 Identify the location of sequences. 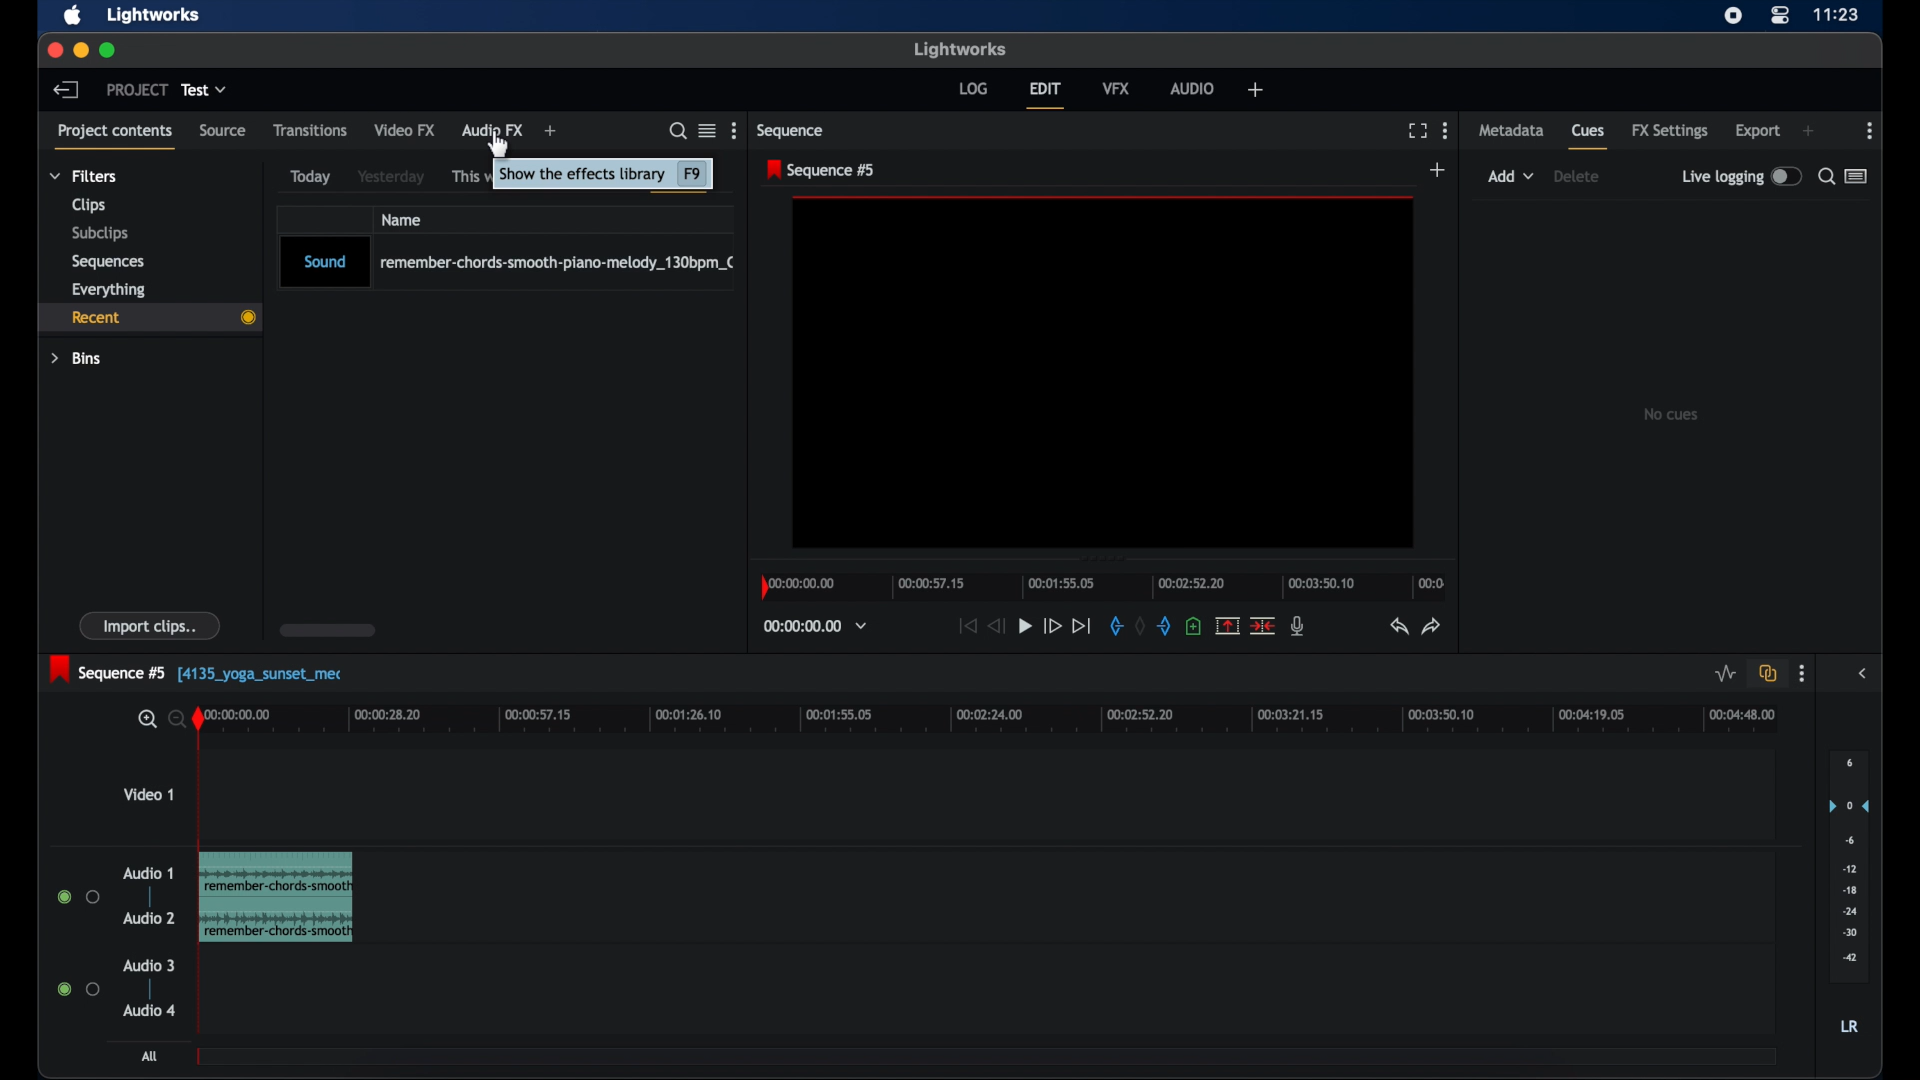
(107, 262).